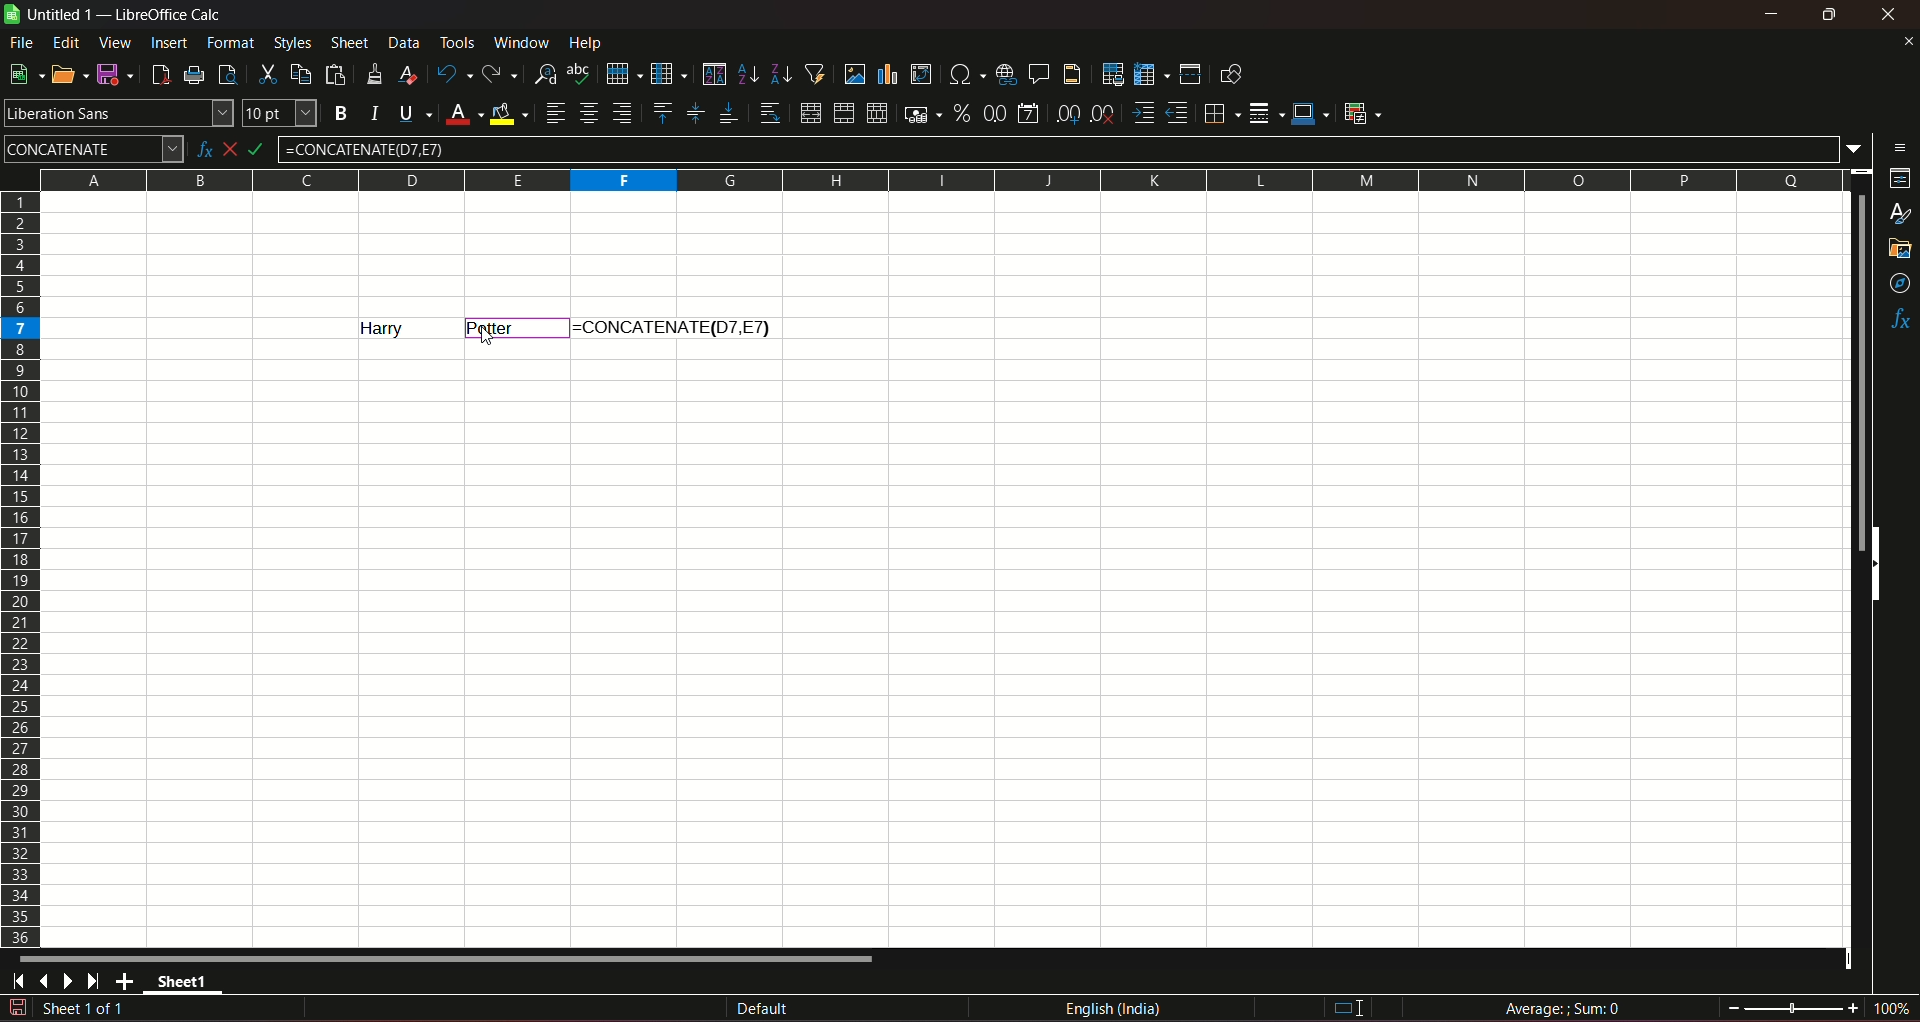  I want to click on view, so click(115, 43).